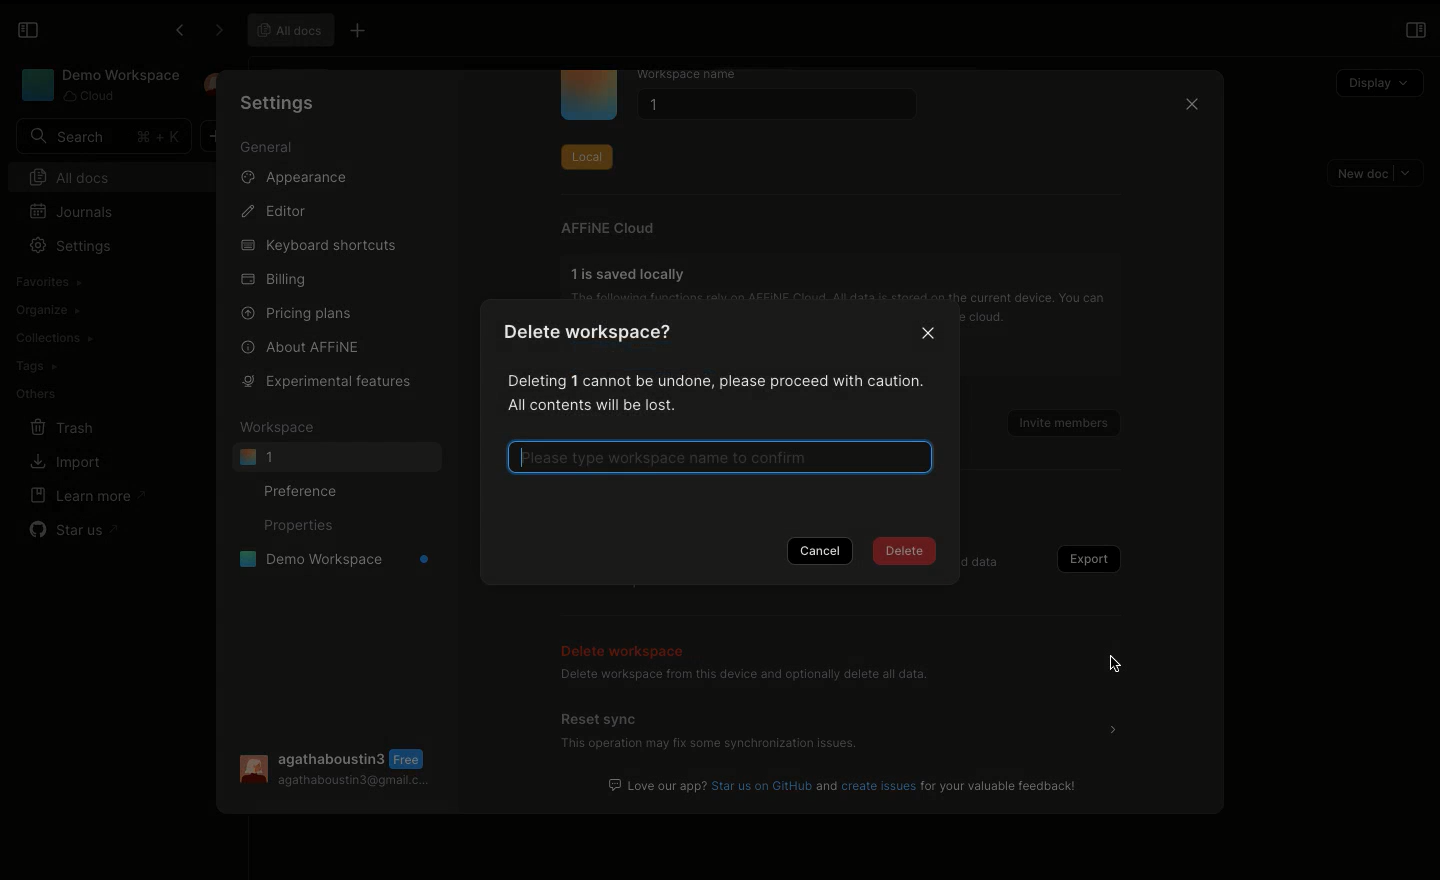 This screenshot has width=1440, height=880. I want to click on Icon, so click(589, 96).